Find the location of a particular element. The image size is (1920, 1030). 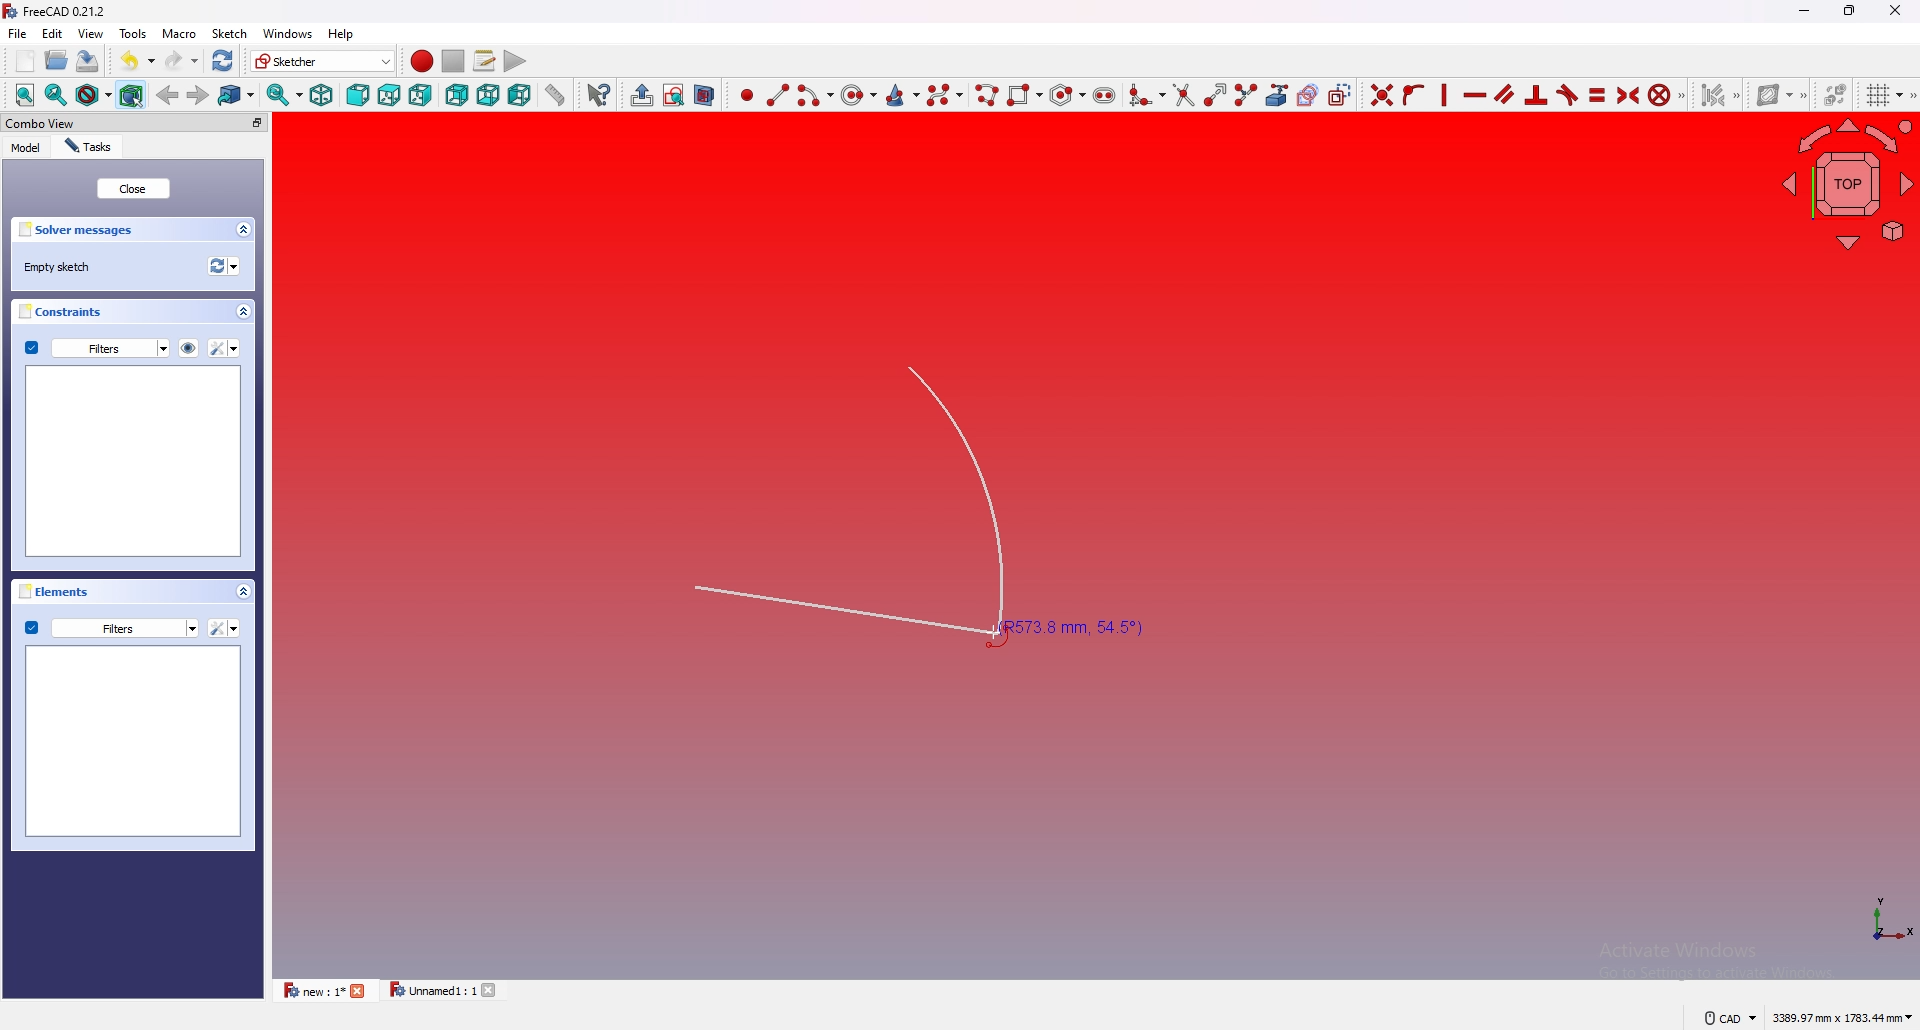

navigating cube is located at coordinates (1847, 182).